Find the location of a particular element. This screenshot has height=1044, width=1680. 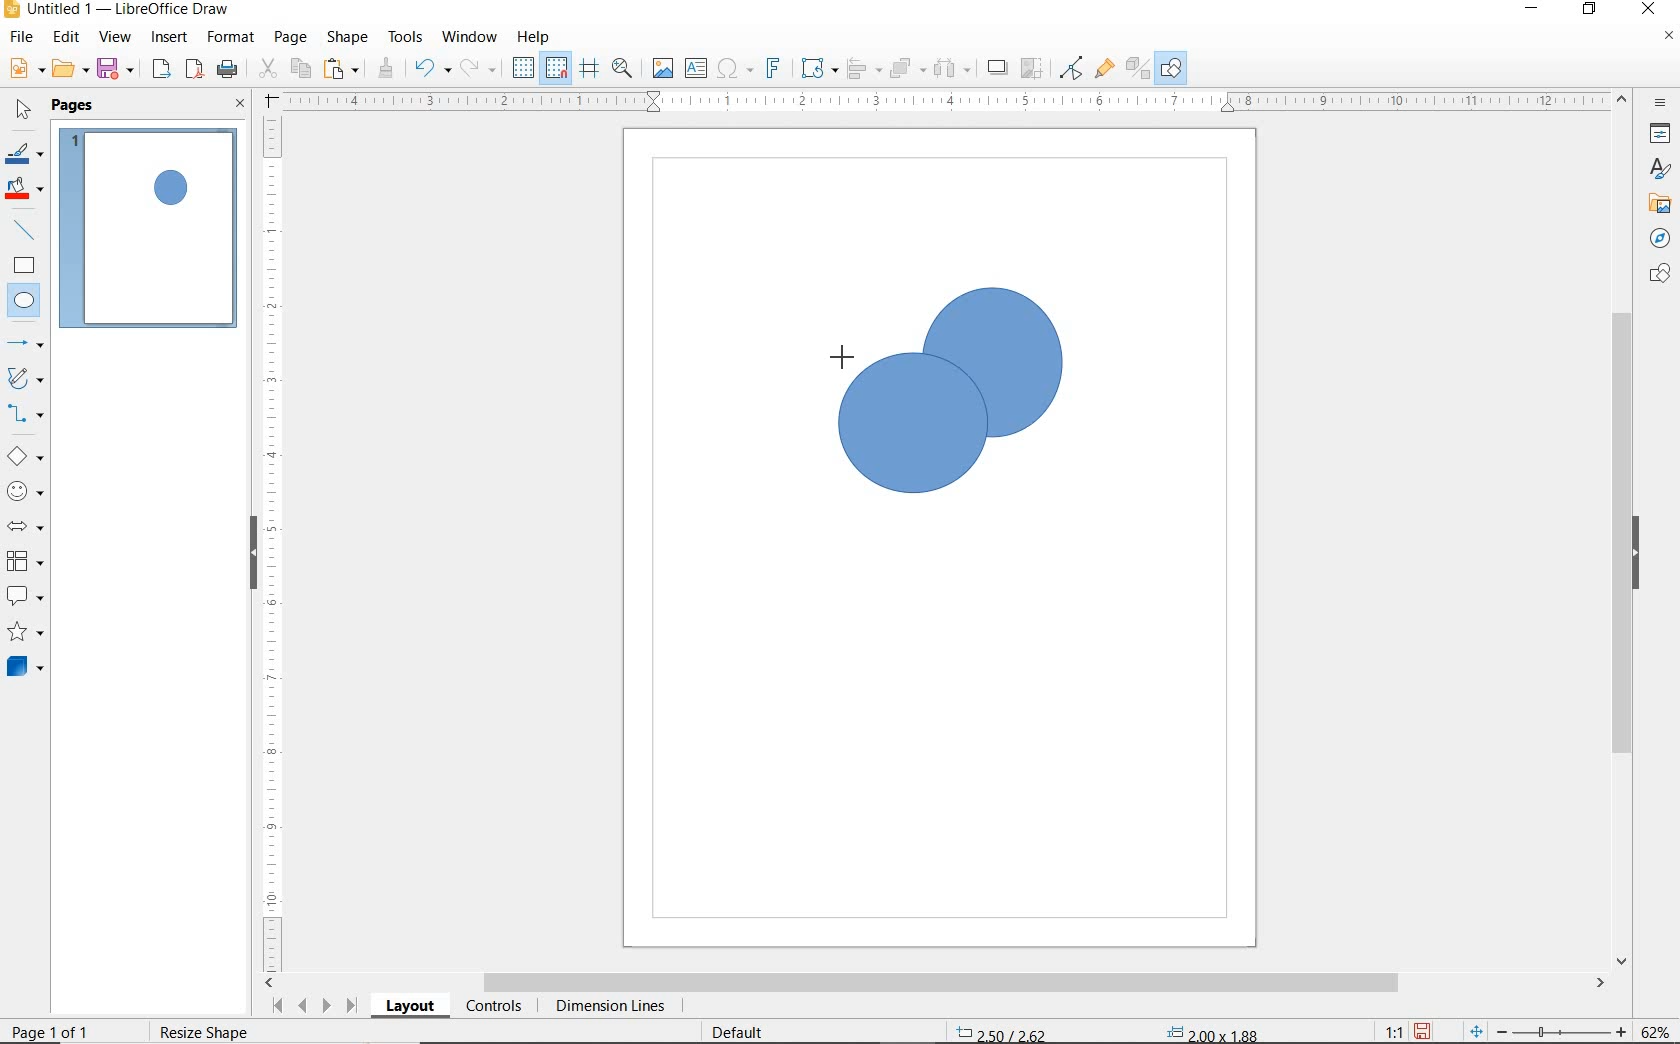

GALLERY is located at coordinates (1657, 204).